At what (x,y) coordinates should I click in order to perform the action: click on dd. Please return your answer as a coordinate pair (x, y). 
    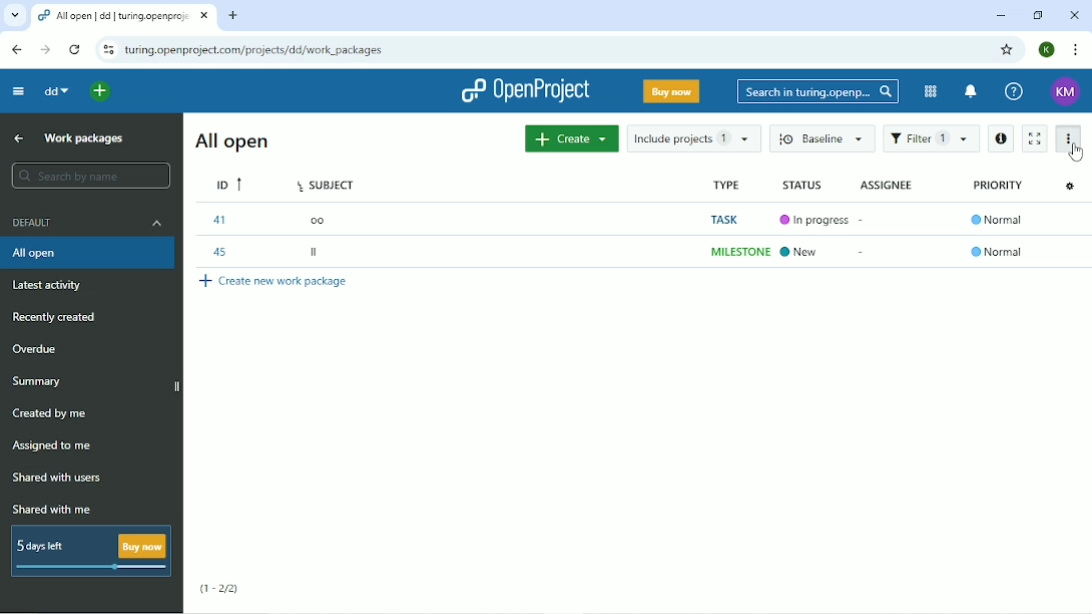
    Looking at the image, I should click on (55, 91).